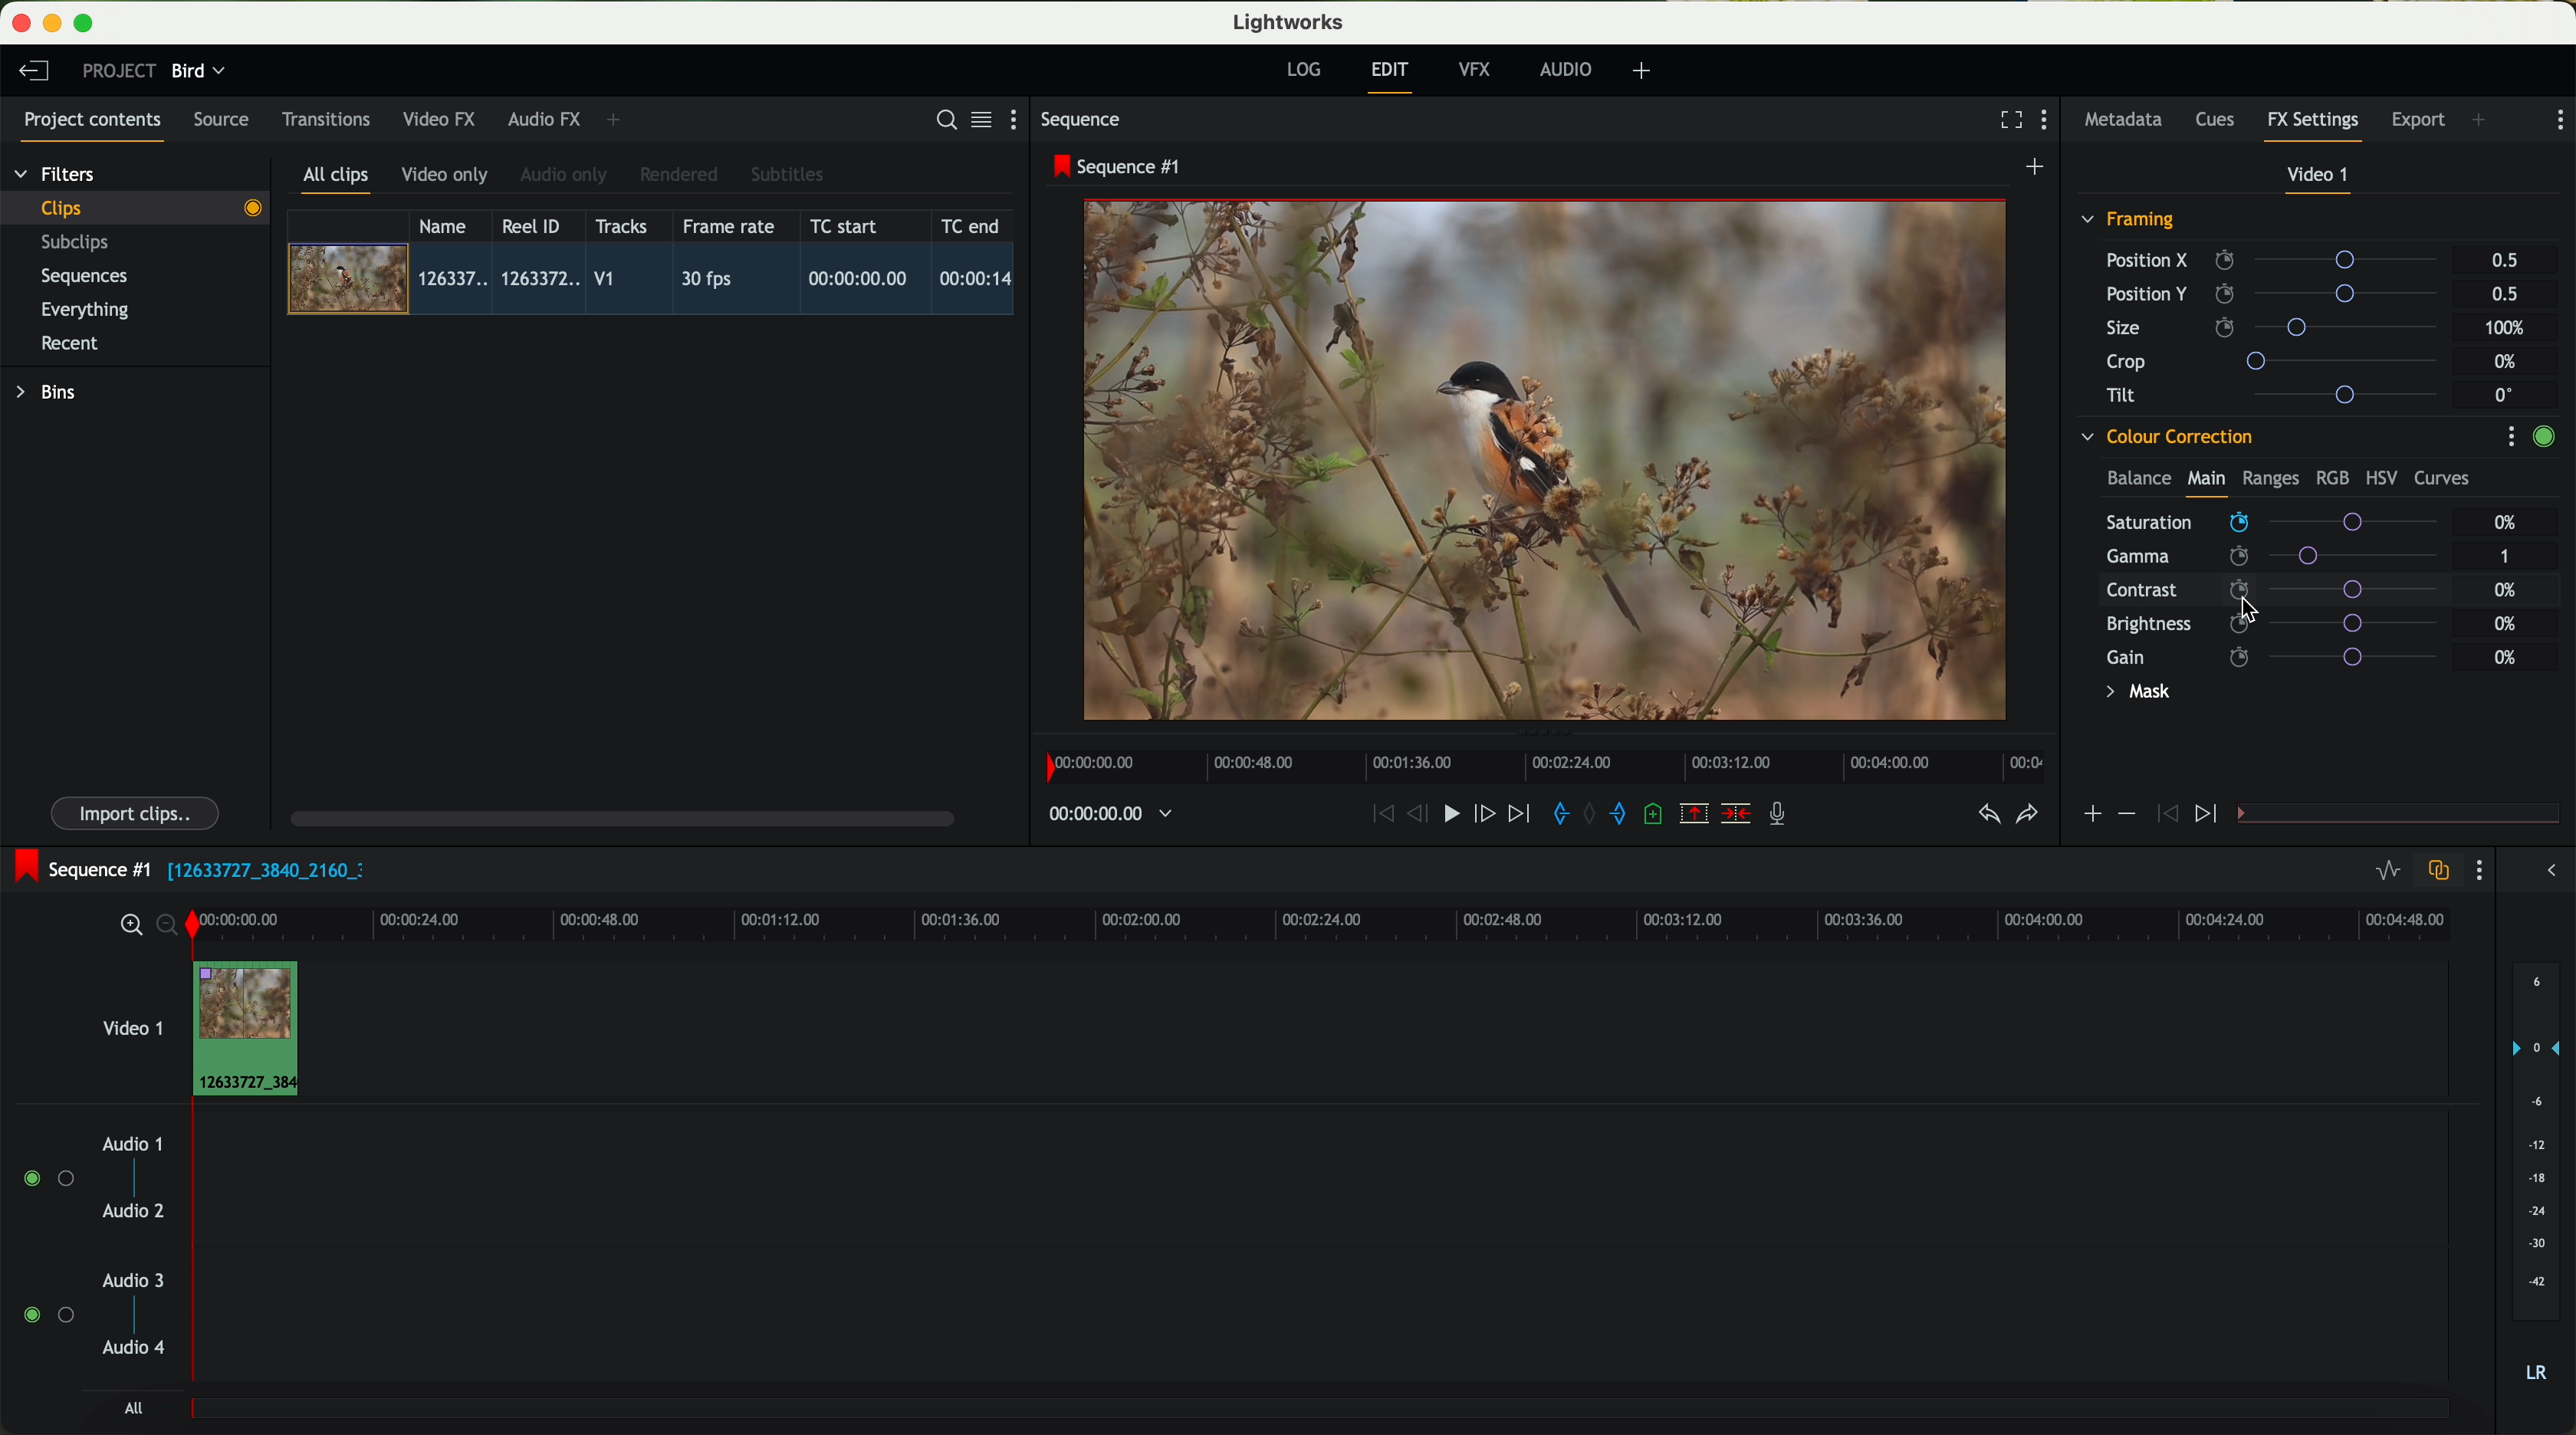  What do you see at coordinates (680, 176) in the screenshot?
I see `rendered` at bounding box center [680, 176].